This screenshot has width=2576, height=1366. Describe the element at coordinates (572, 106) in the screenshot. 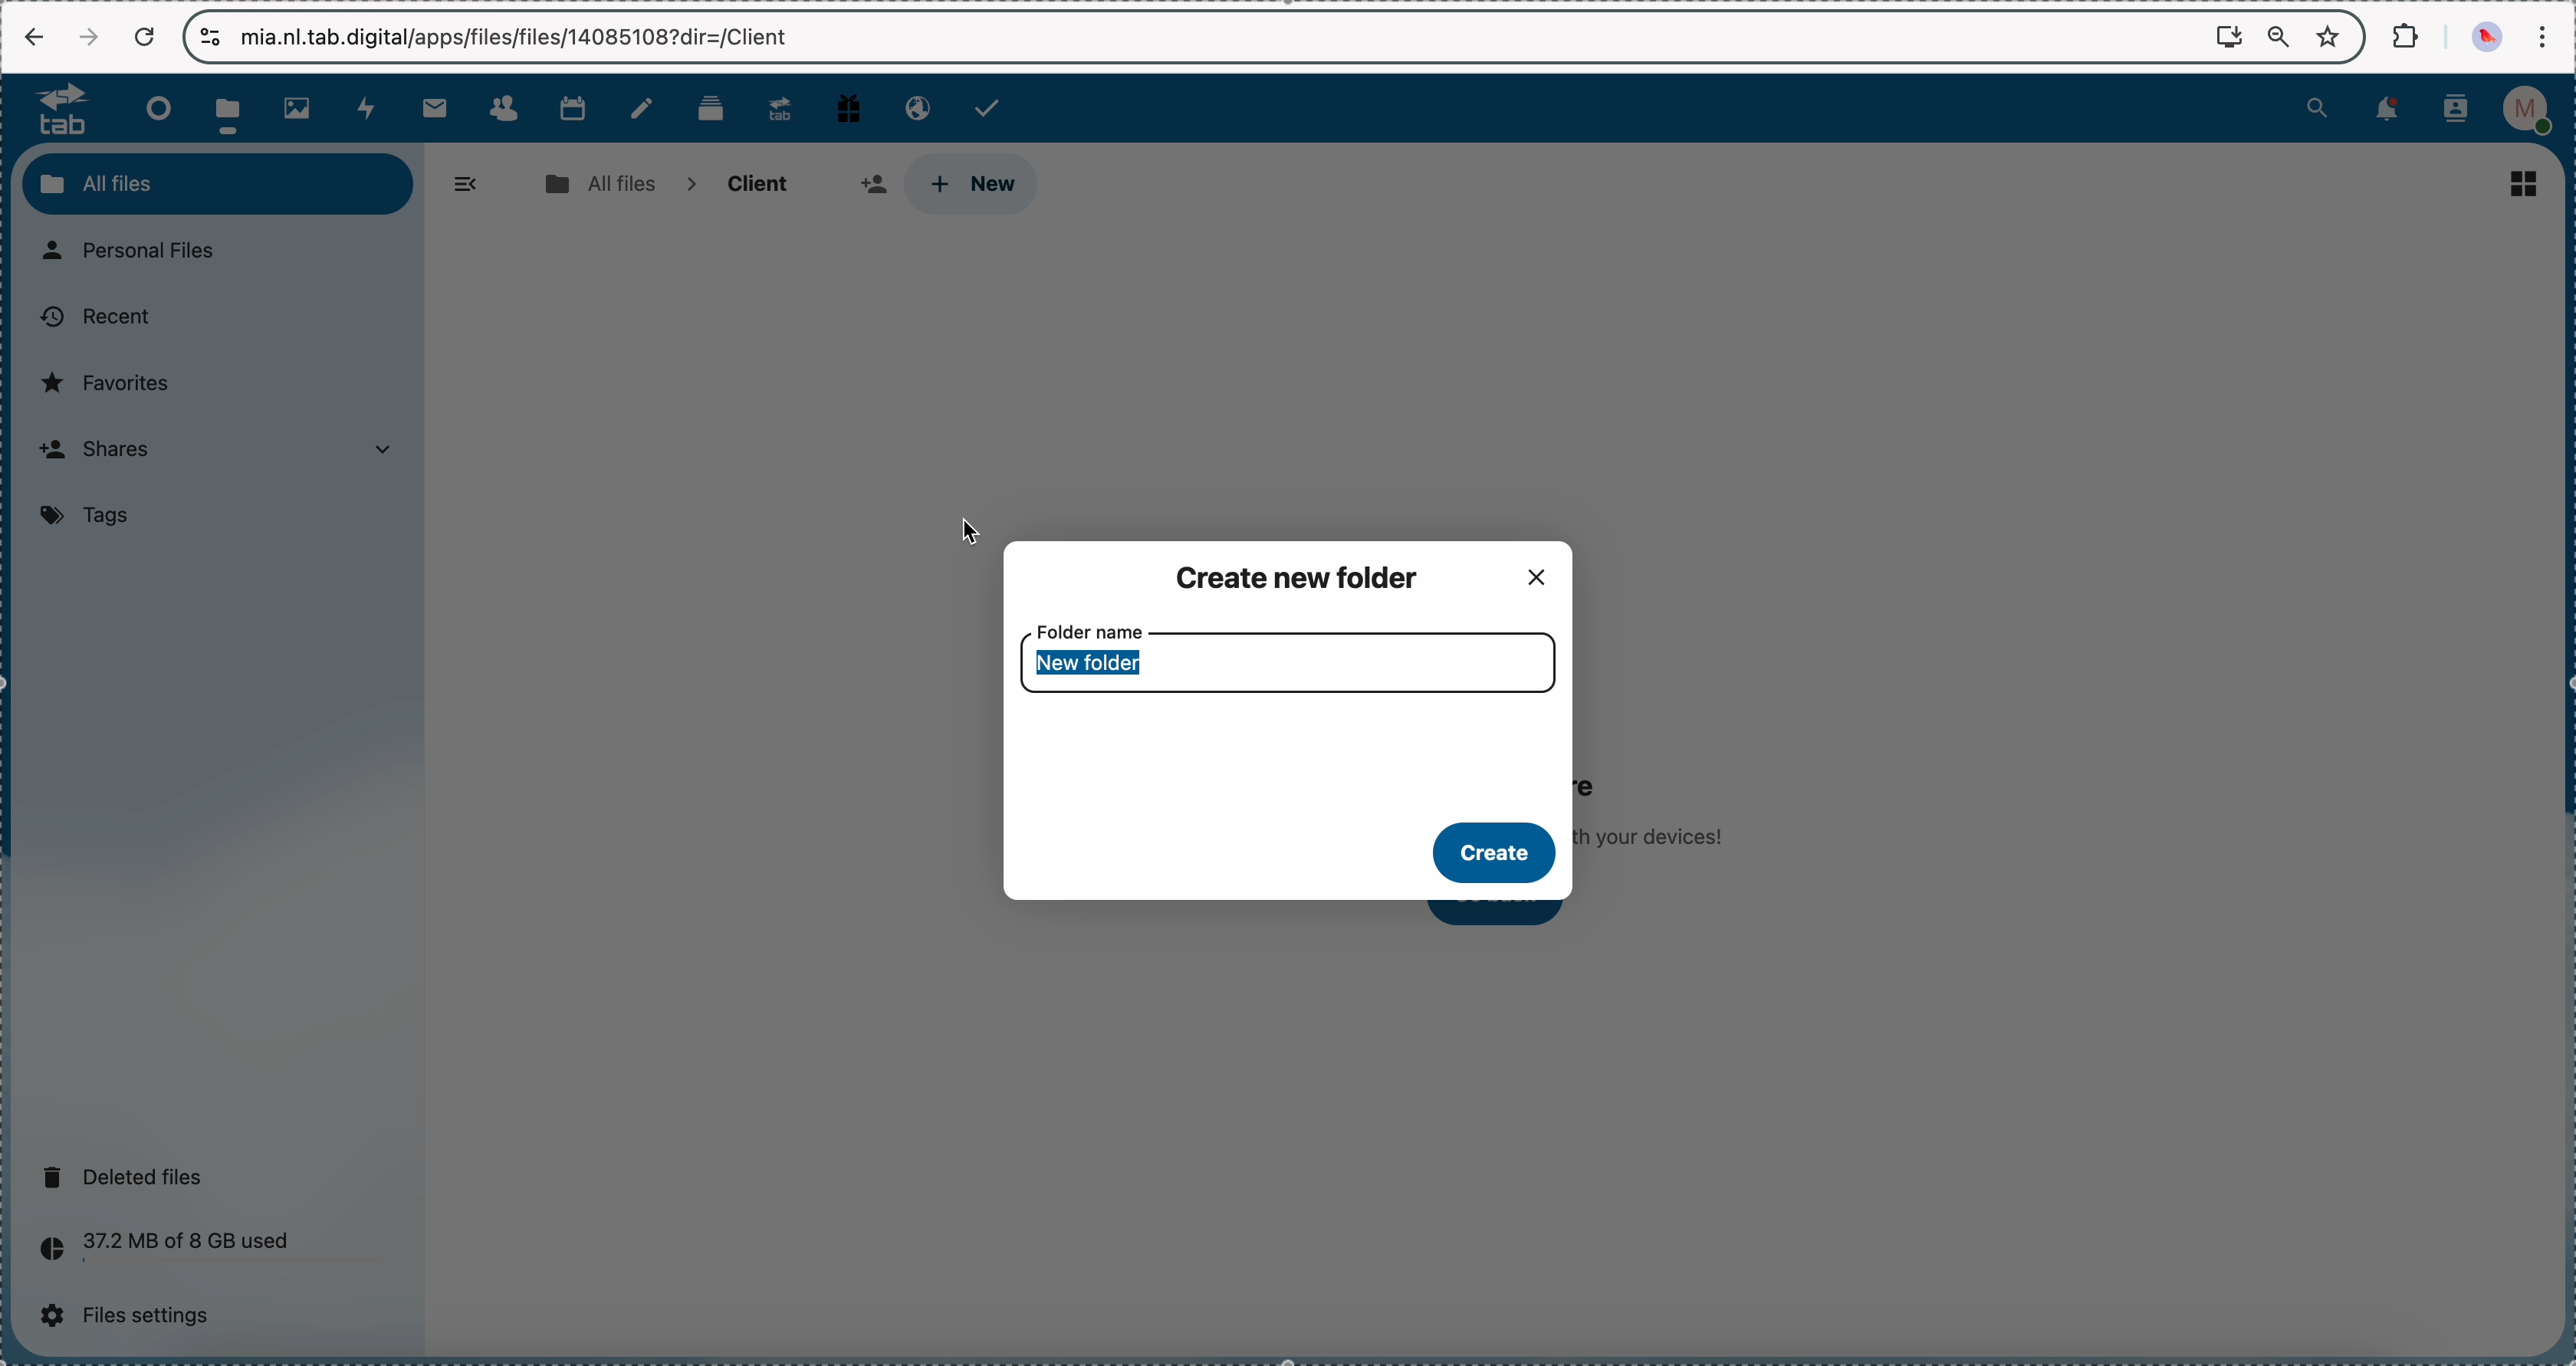

I see `calendar` at that location.